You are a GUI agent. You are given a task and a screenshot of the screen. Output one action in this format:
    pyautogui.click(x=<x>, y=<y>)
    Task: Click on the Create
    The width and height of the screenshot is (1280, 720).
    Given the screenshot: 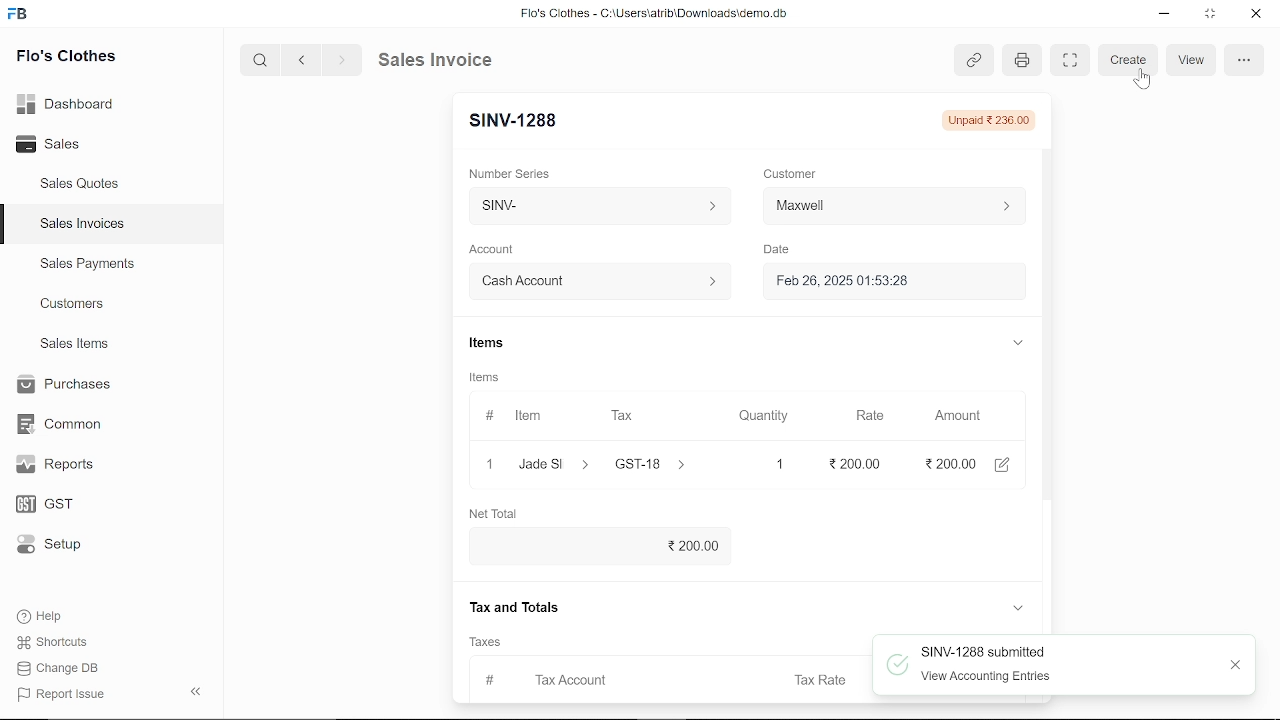 What is the action you would take?
    pyautogui.click(x=1129, y=61)
    